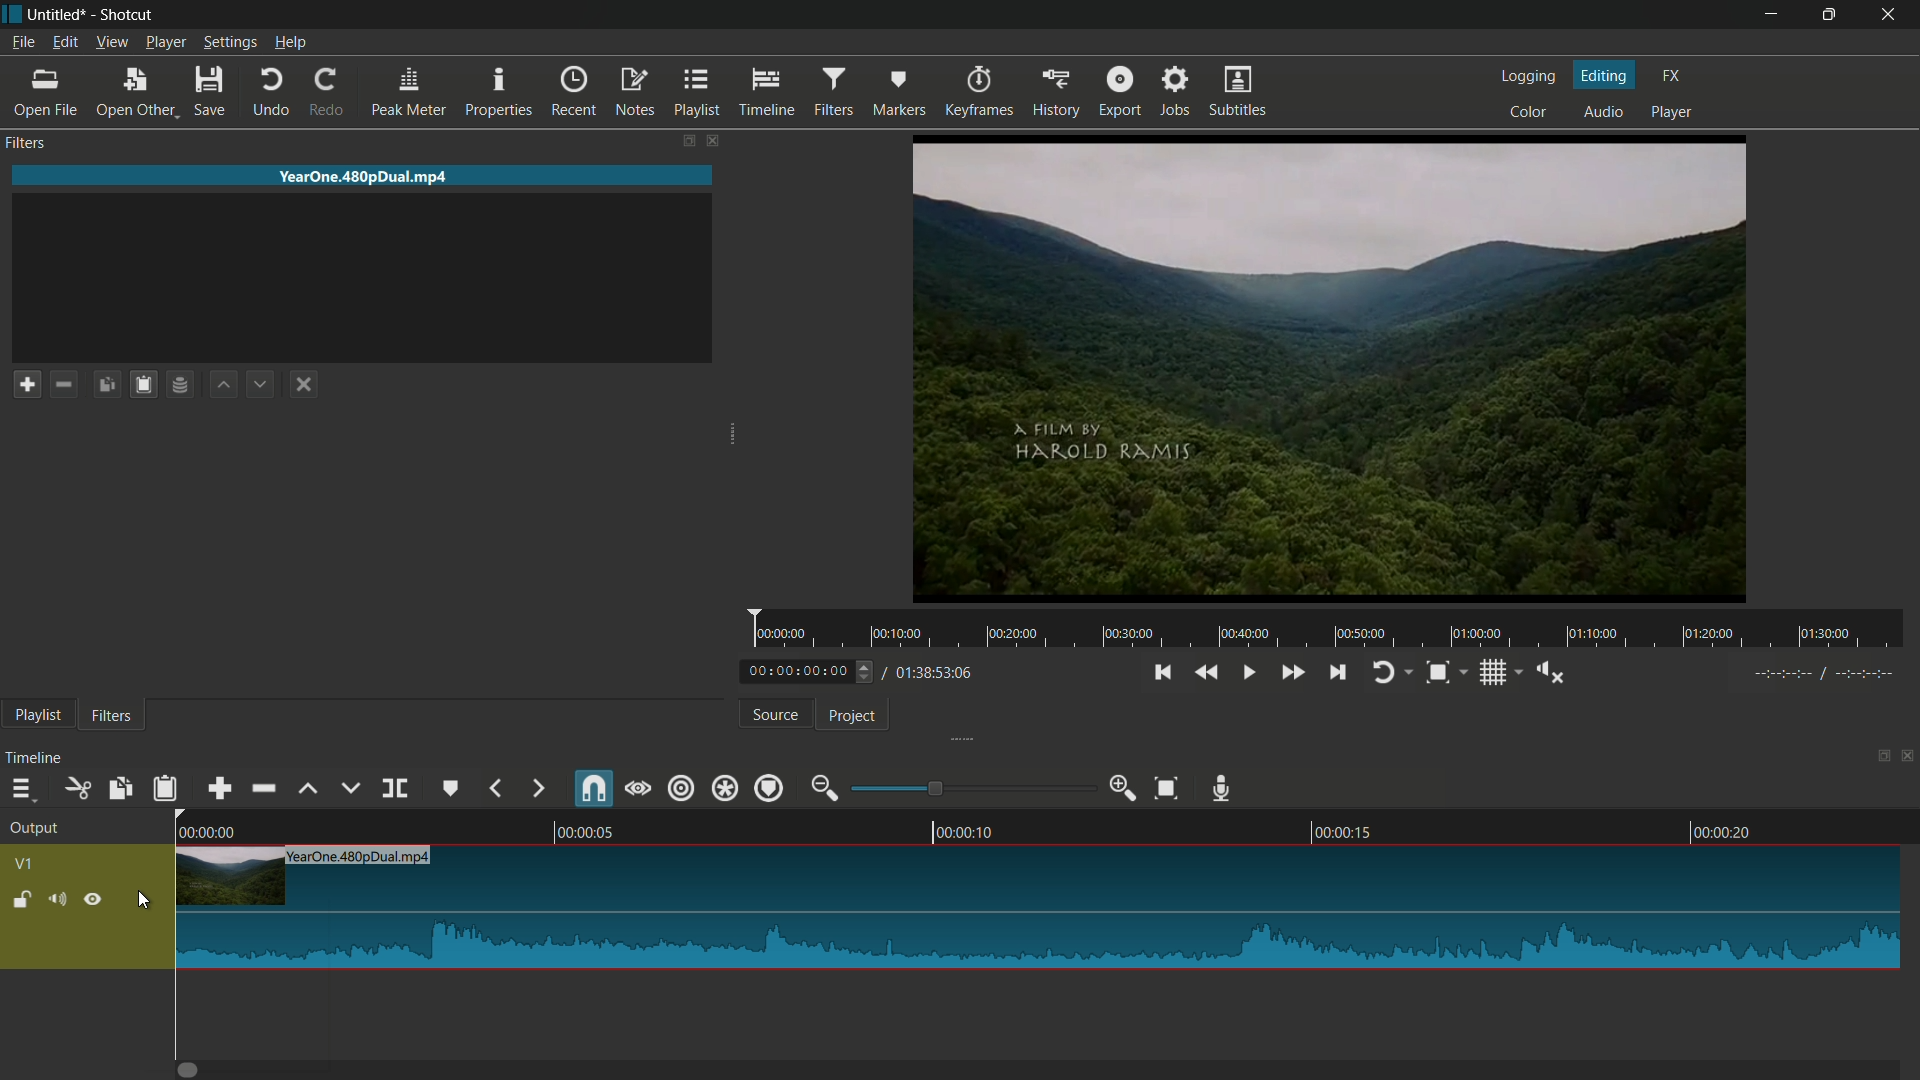 This screenshot has height=1080, width=1920. I want to click on lock, so click(22, 898).